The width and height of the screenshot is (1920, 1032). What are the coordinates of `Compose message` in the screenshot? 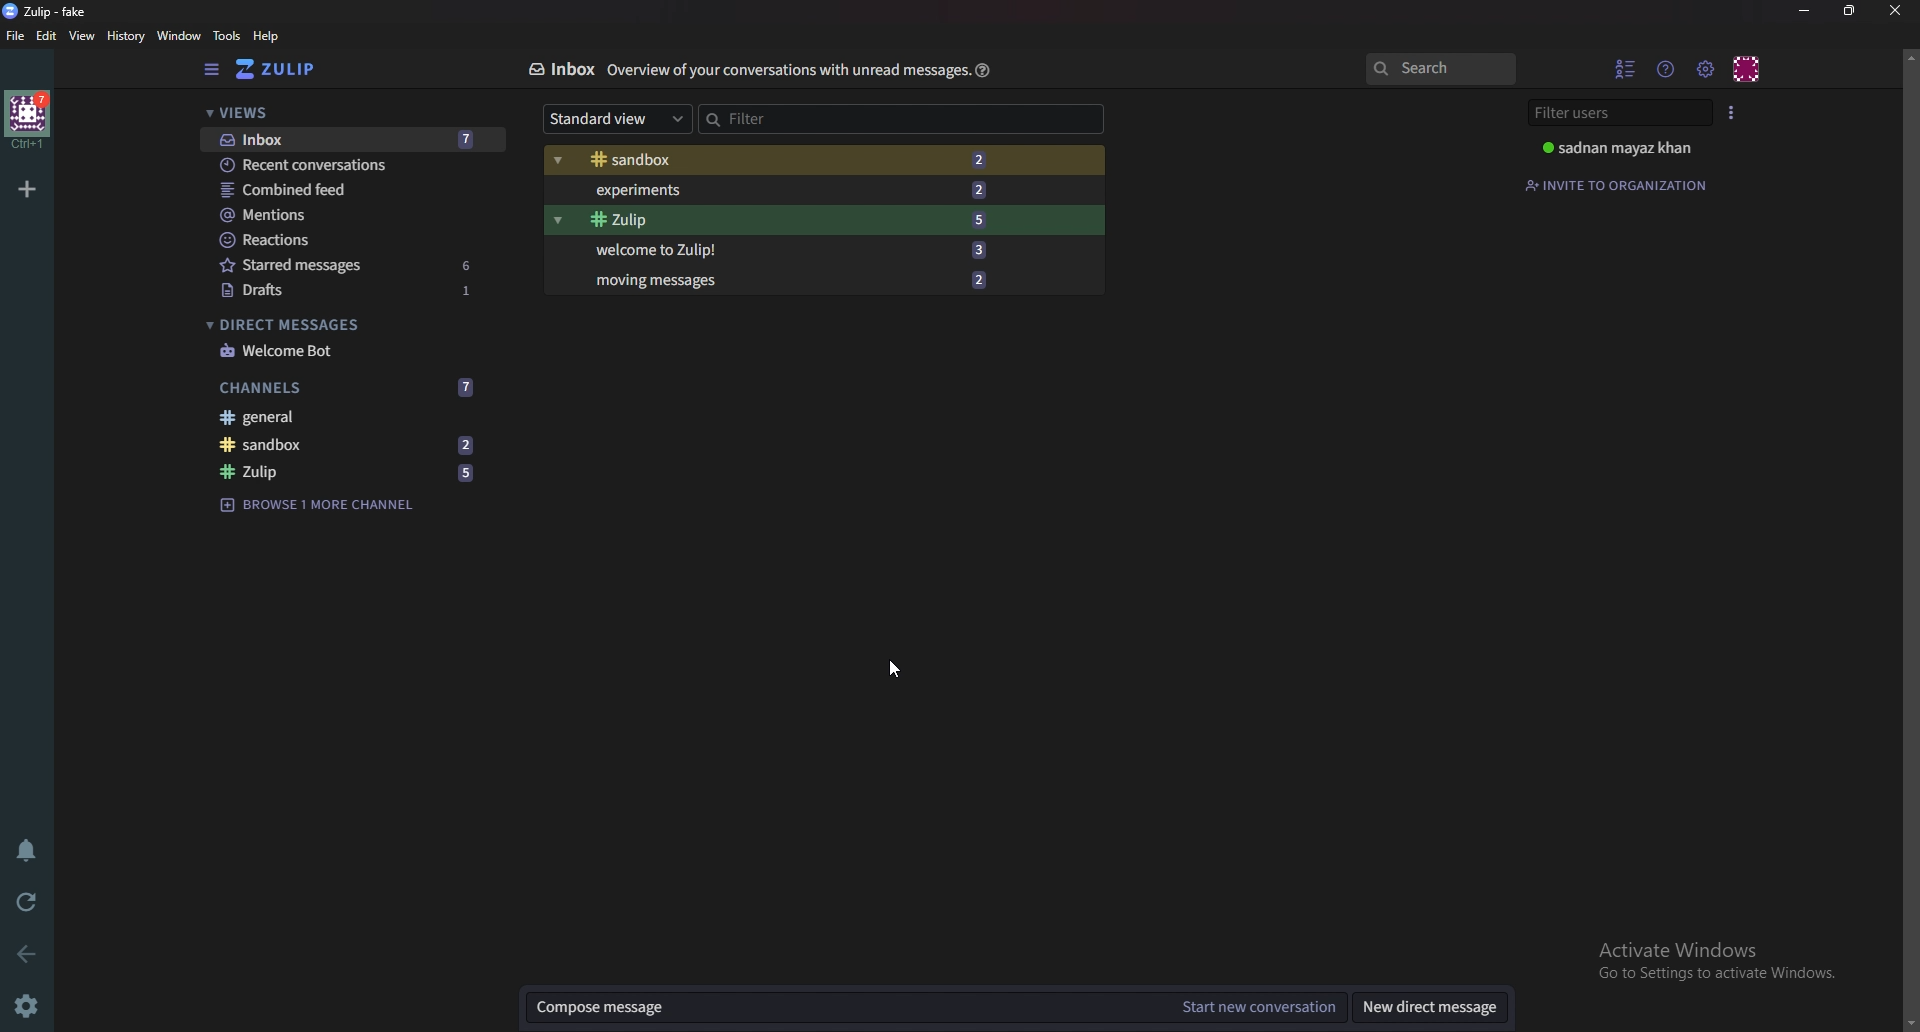 It's located at (840, 1007).